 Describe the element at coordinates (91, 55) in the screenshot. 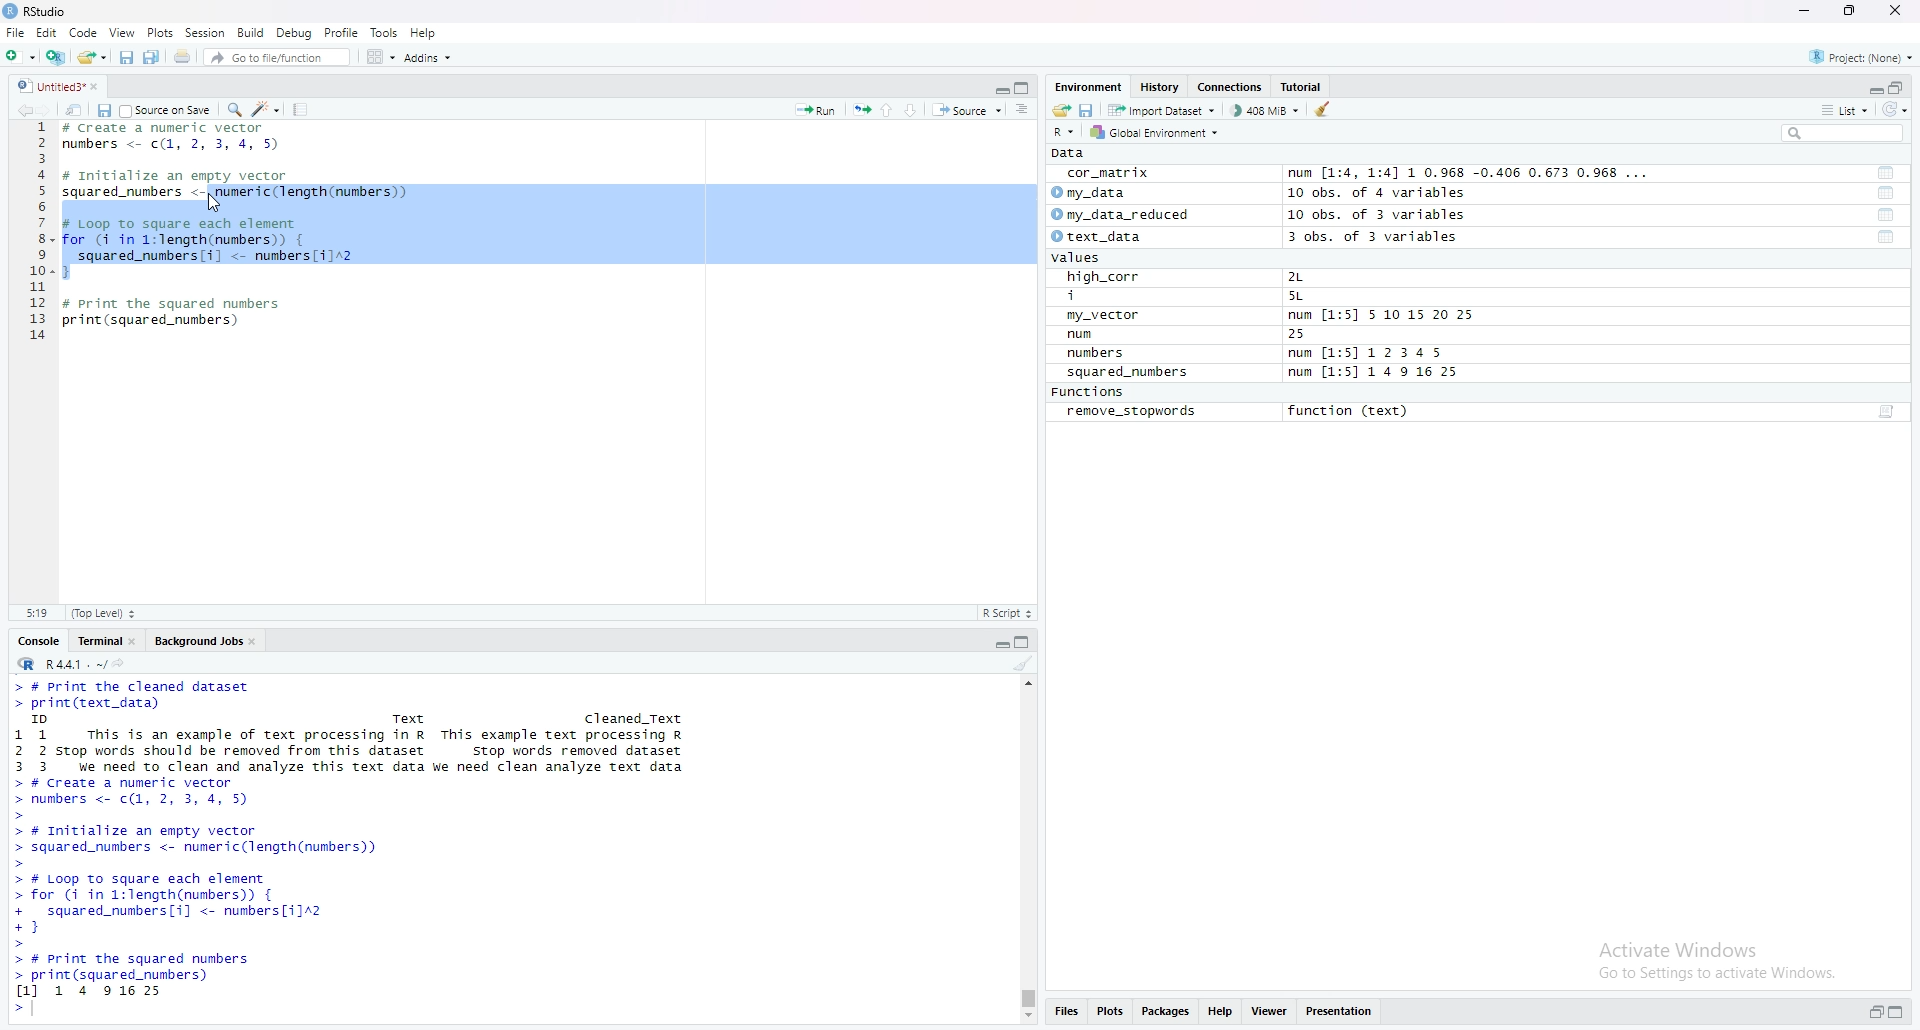

I see `Open an existing file` at that location.